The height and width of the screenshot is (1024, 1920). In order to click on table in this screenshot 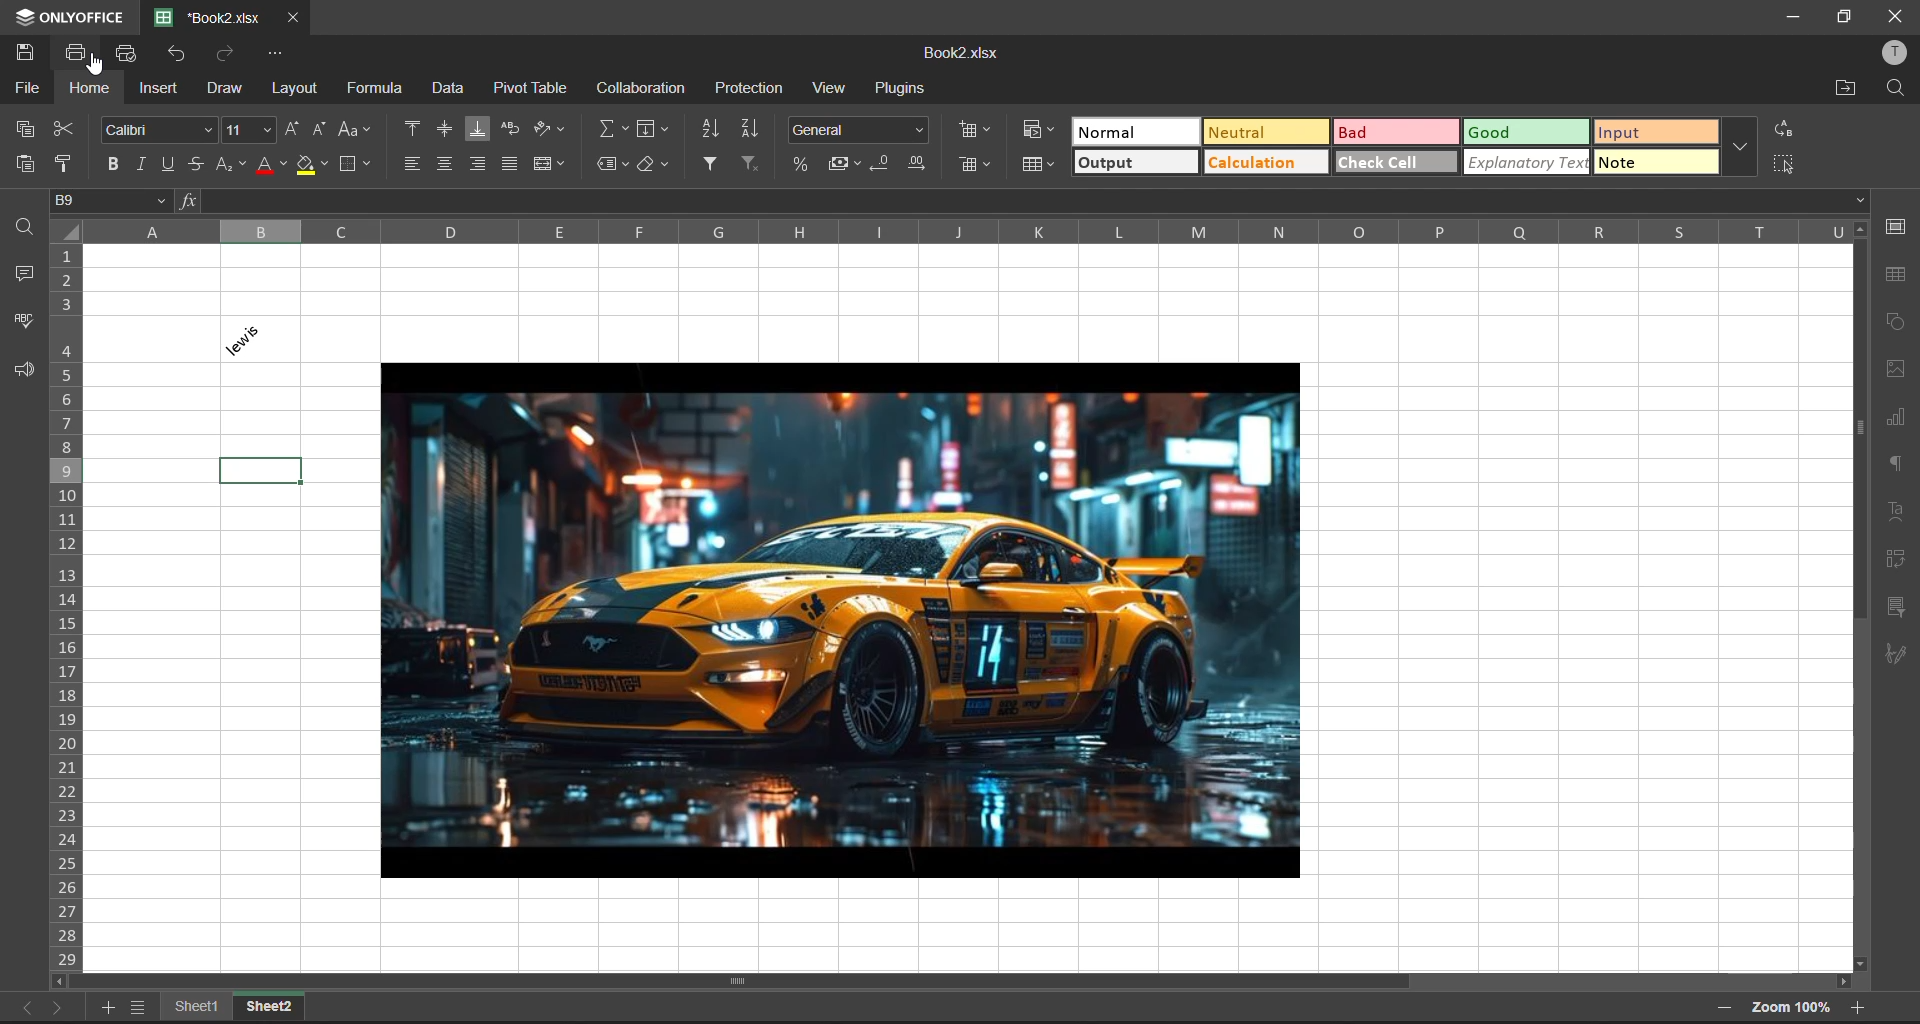, I will do `click(1898, 278)`.